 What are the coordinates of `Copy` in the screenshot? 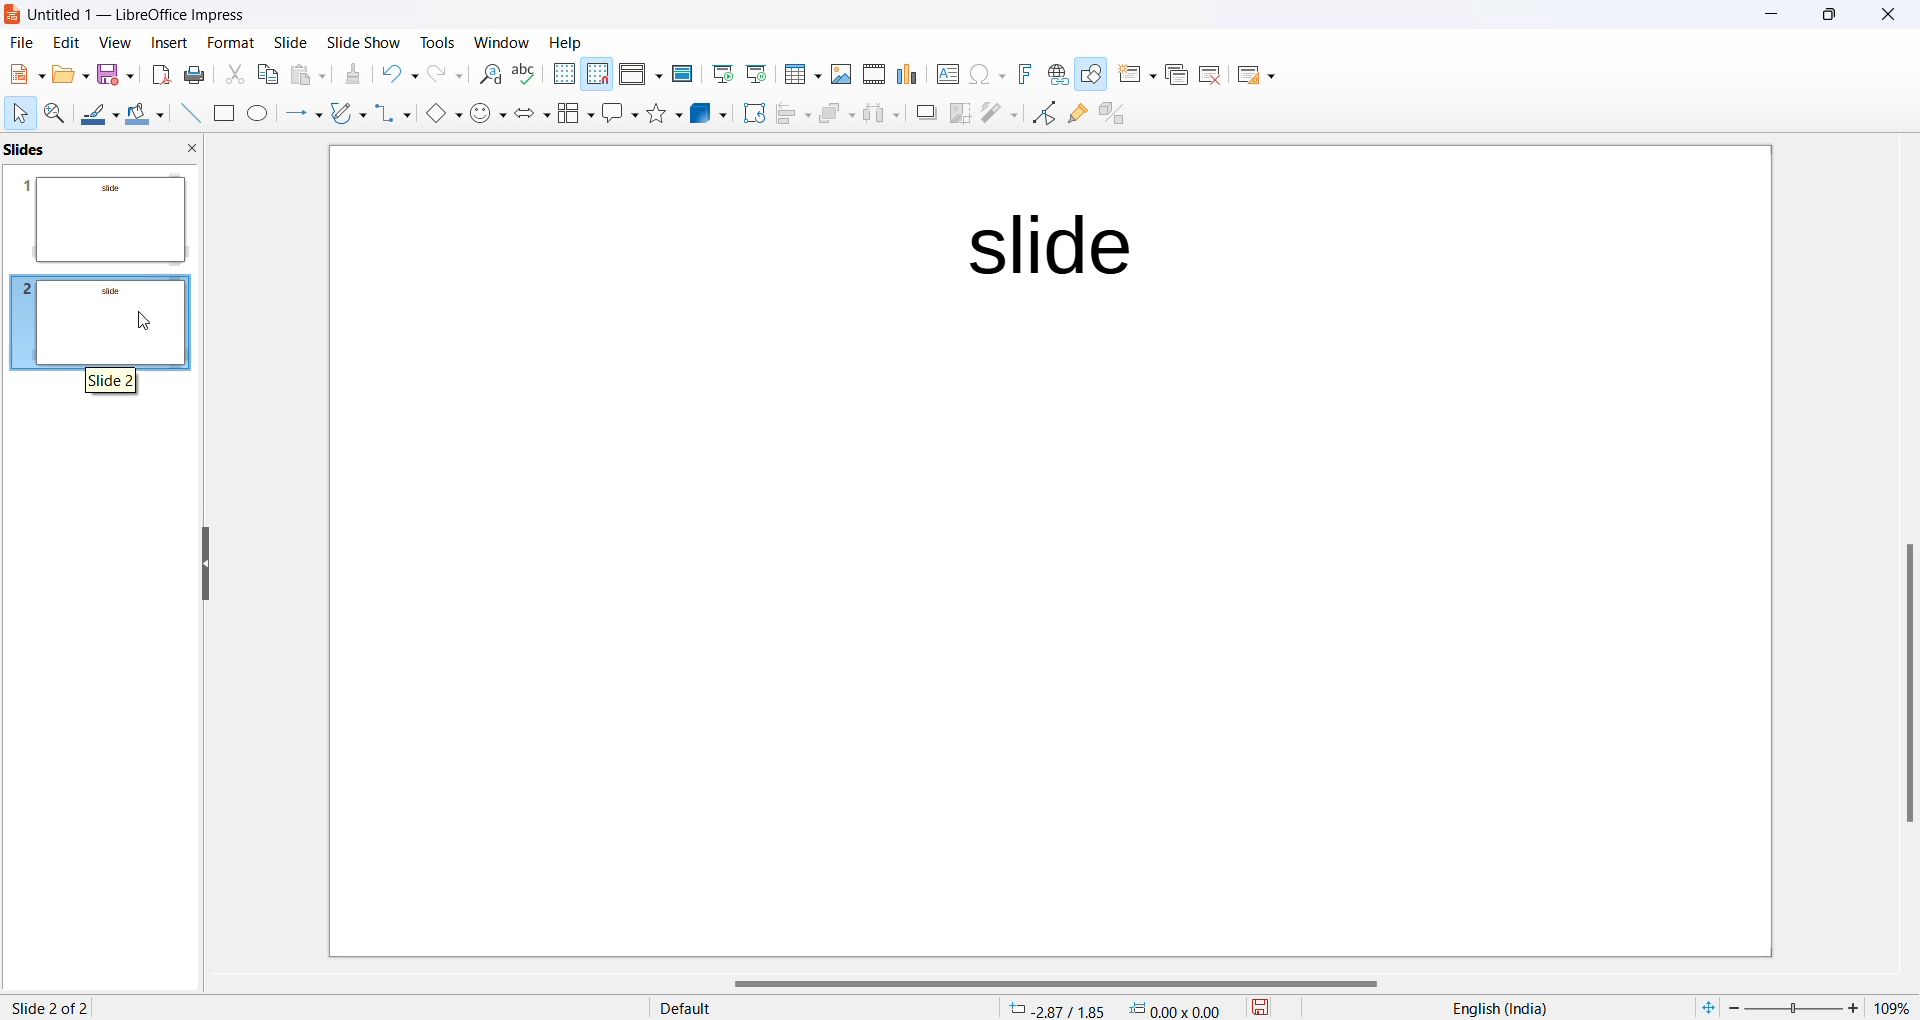 It's located at (265, 76).